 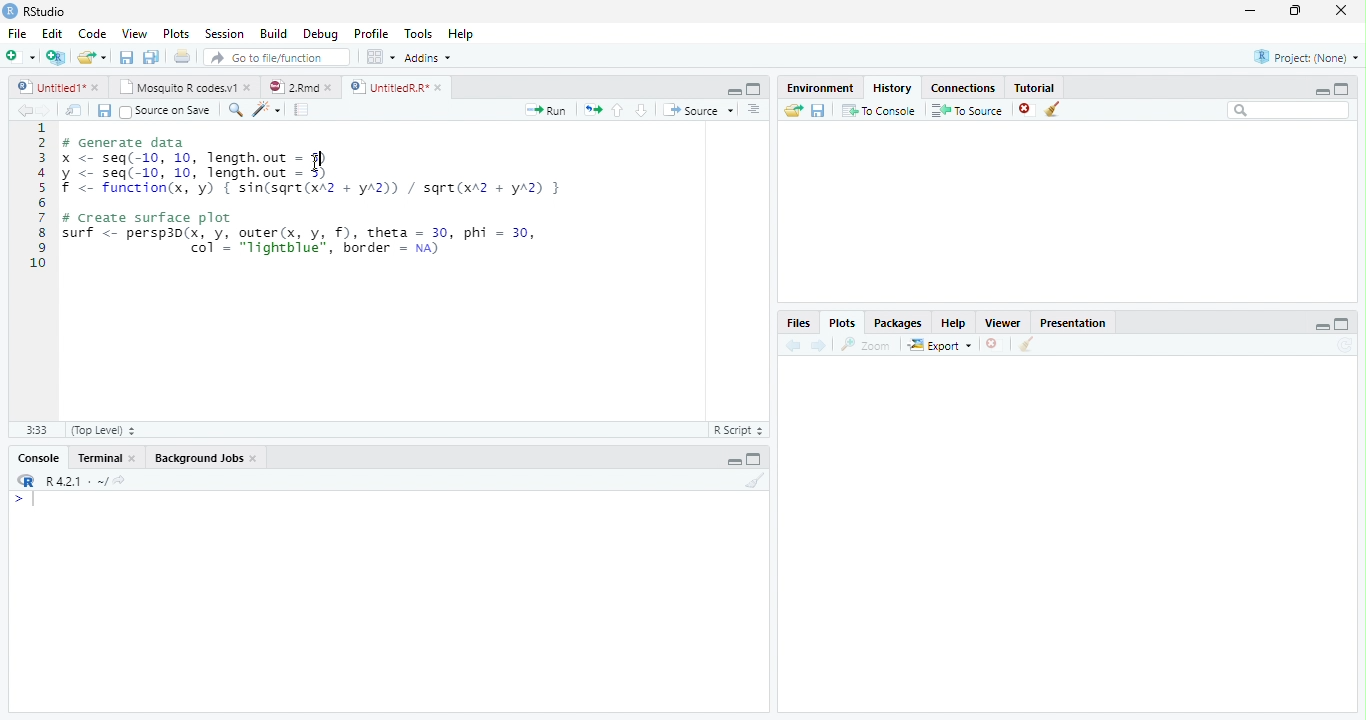 I want to click on Show in new window, so click(x=73, y=110).